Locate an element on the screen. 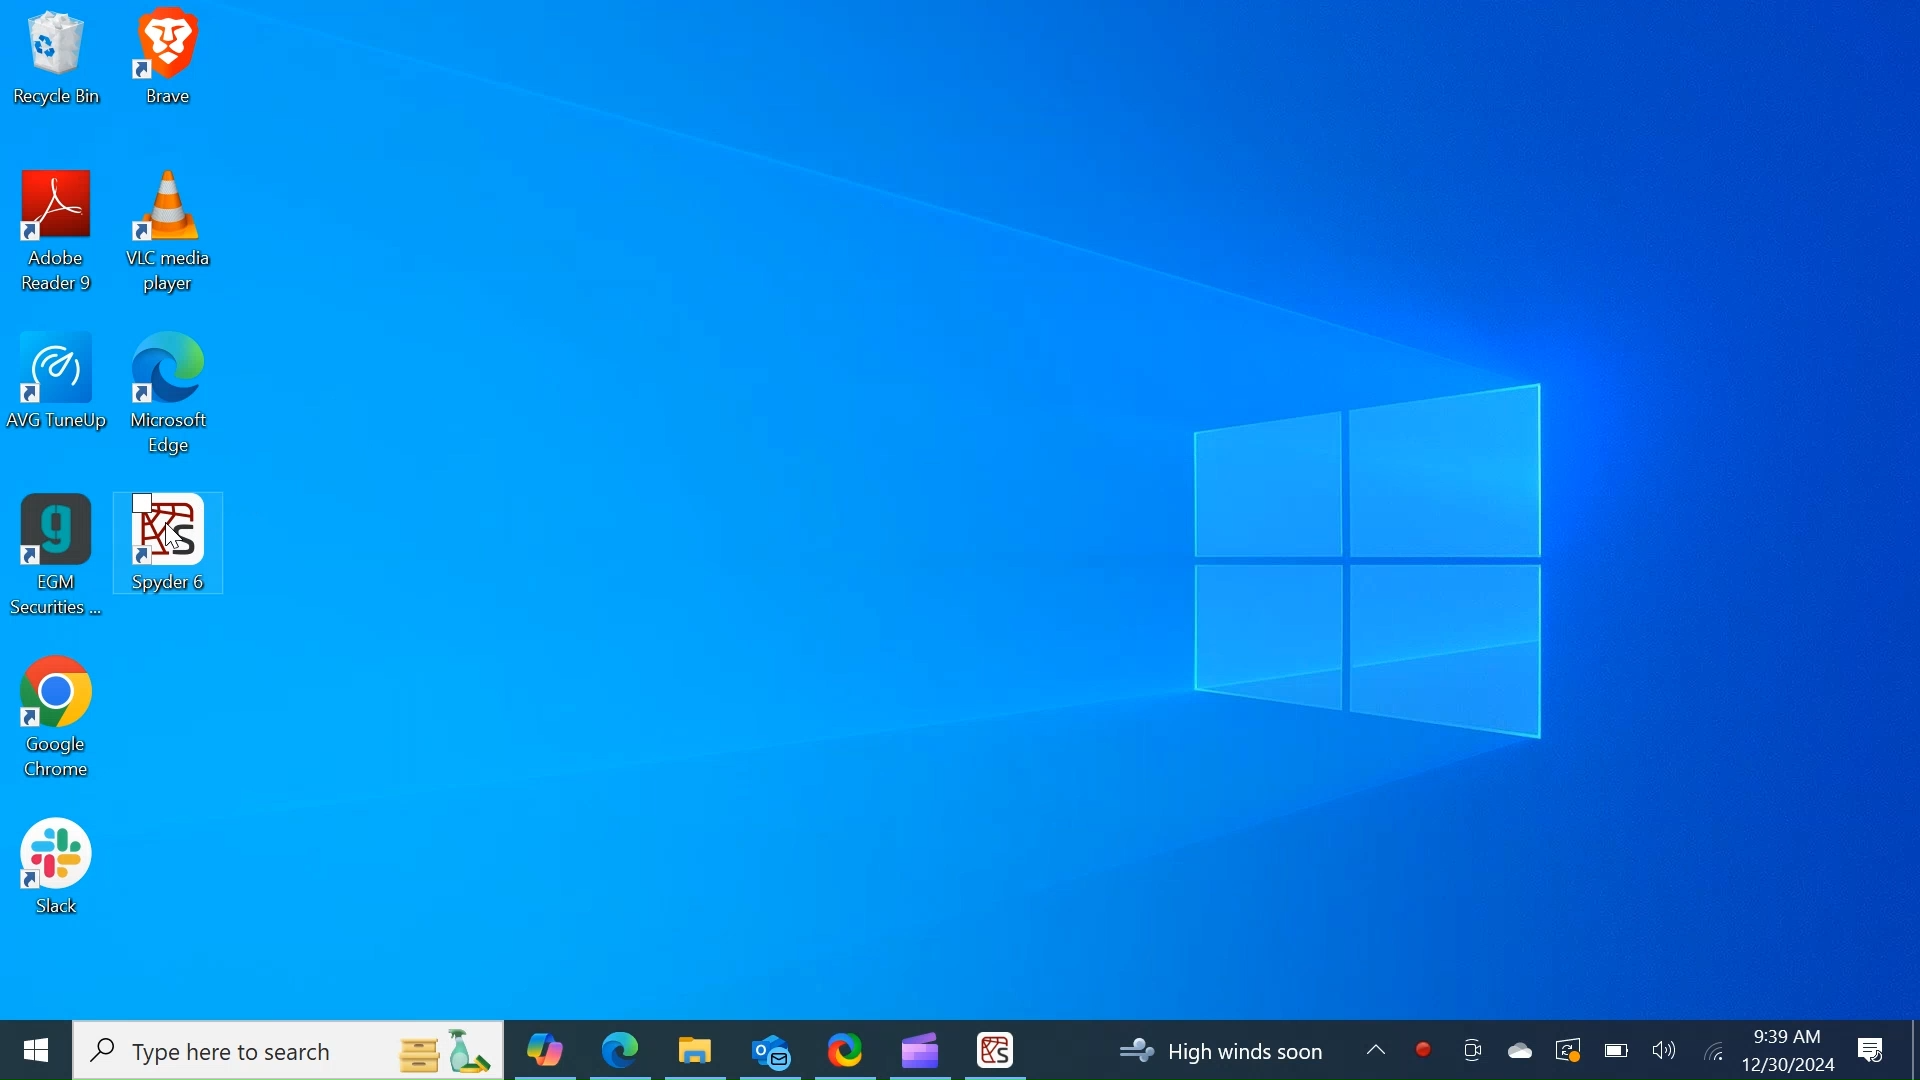  Microsoft Clipchamp is located at coordinates (919, 1048).